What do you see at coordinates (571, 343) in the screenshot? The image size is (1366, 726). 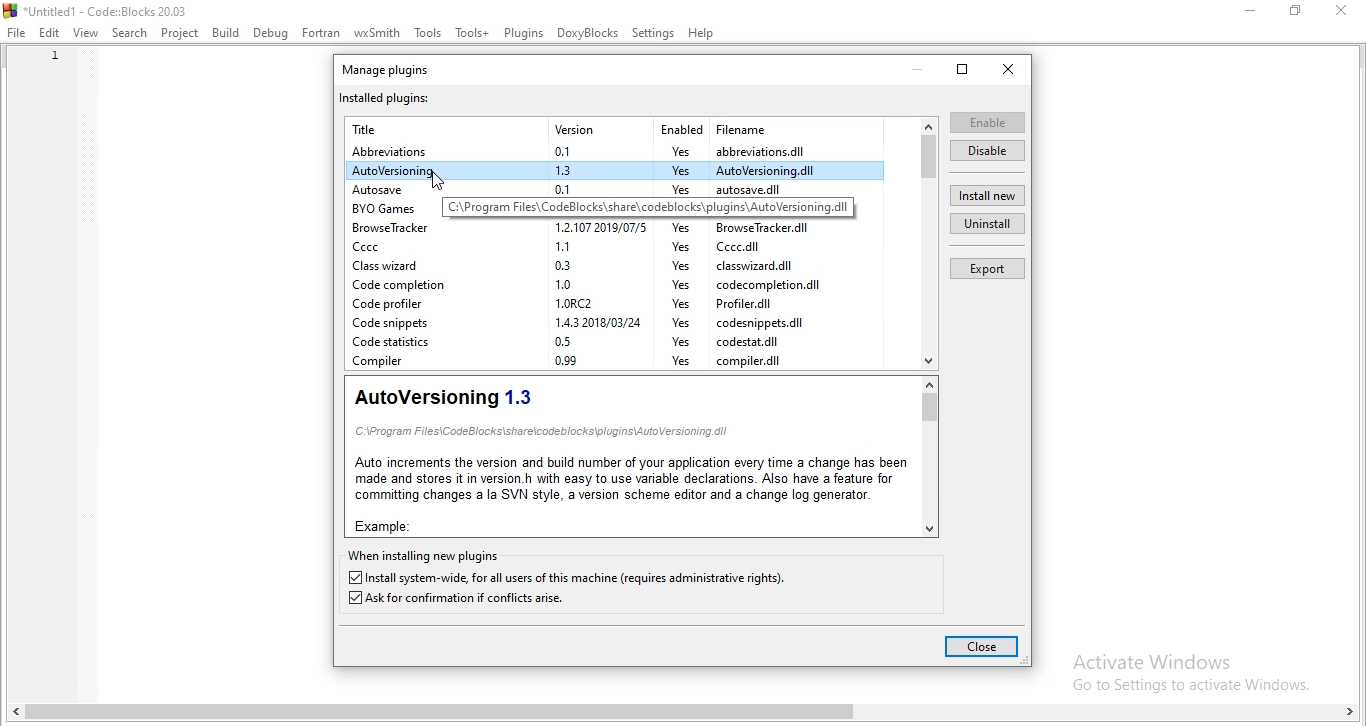 I see `Code statistics 05 Yes  codestat.dll` at bounding box center [571, 343].